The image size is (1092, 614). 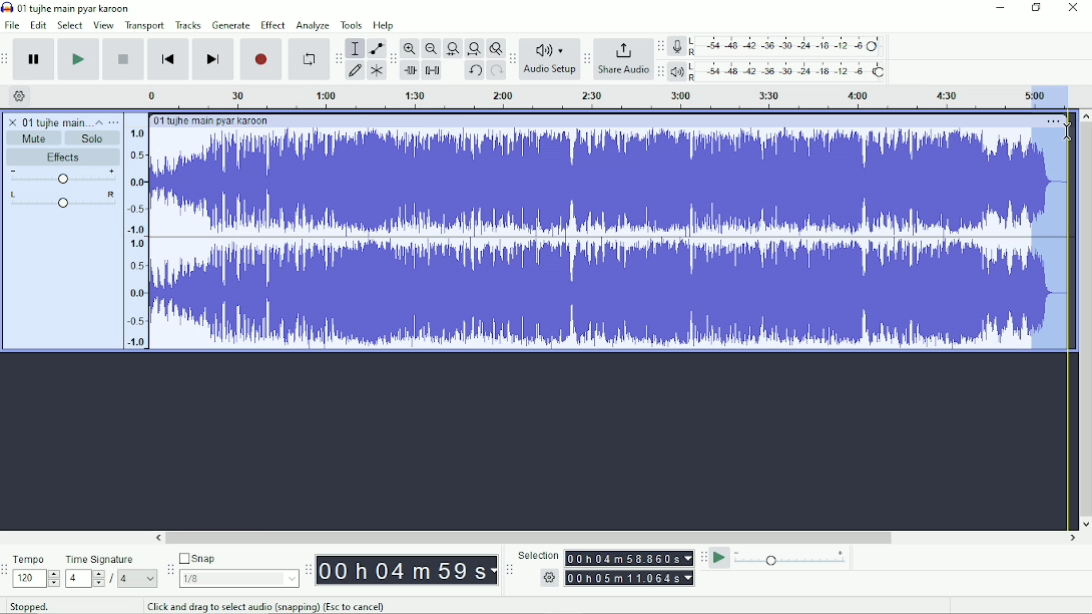 I want to click on Click and drag to select audio, so click(x=268, y=606).